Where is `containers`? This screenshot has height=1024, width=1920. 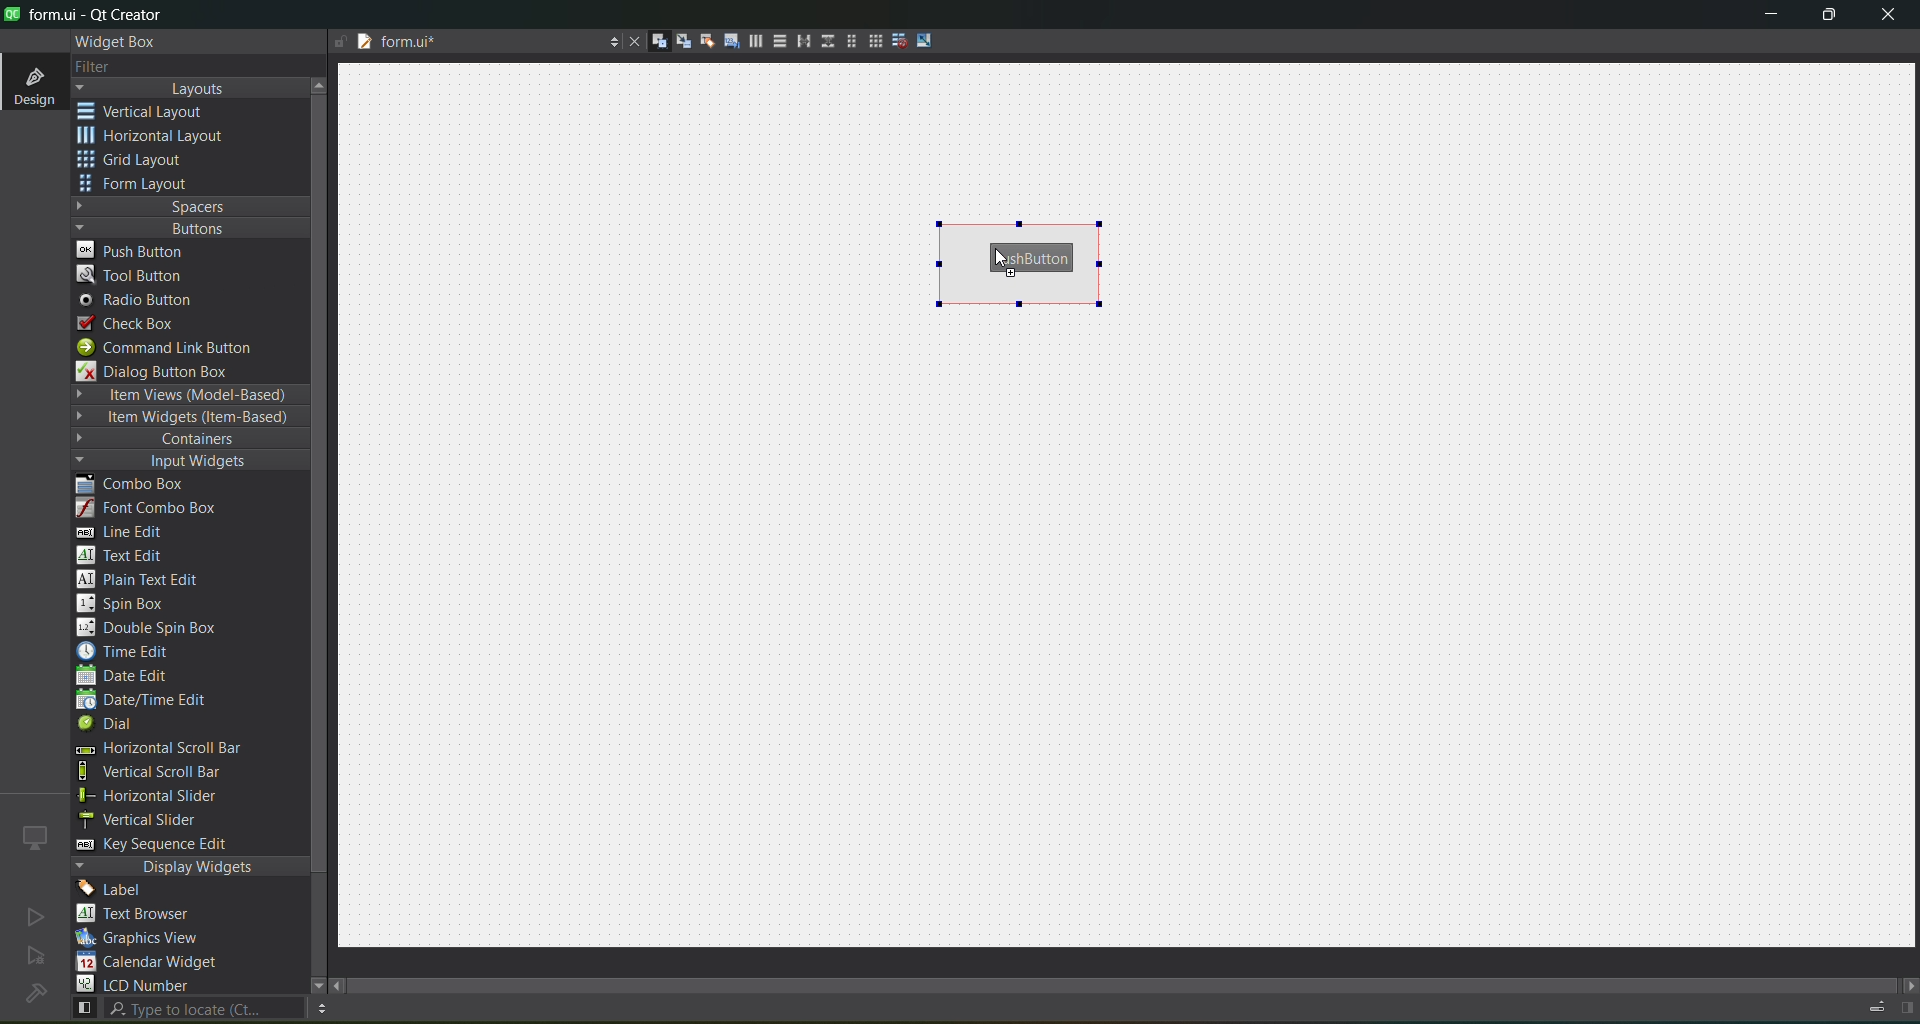 containers is located at coordinates (180, 440).